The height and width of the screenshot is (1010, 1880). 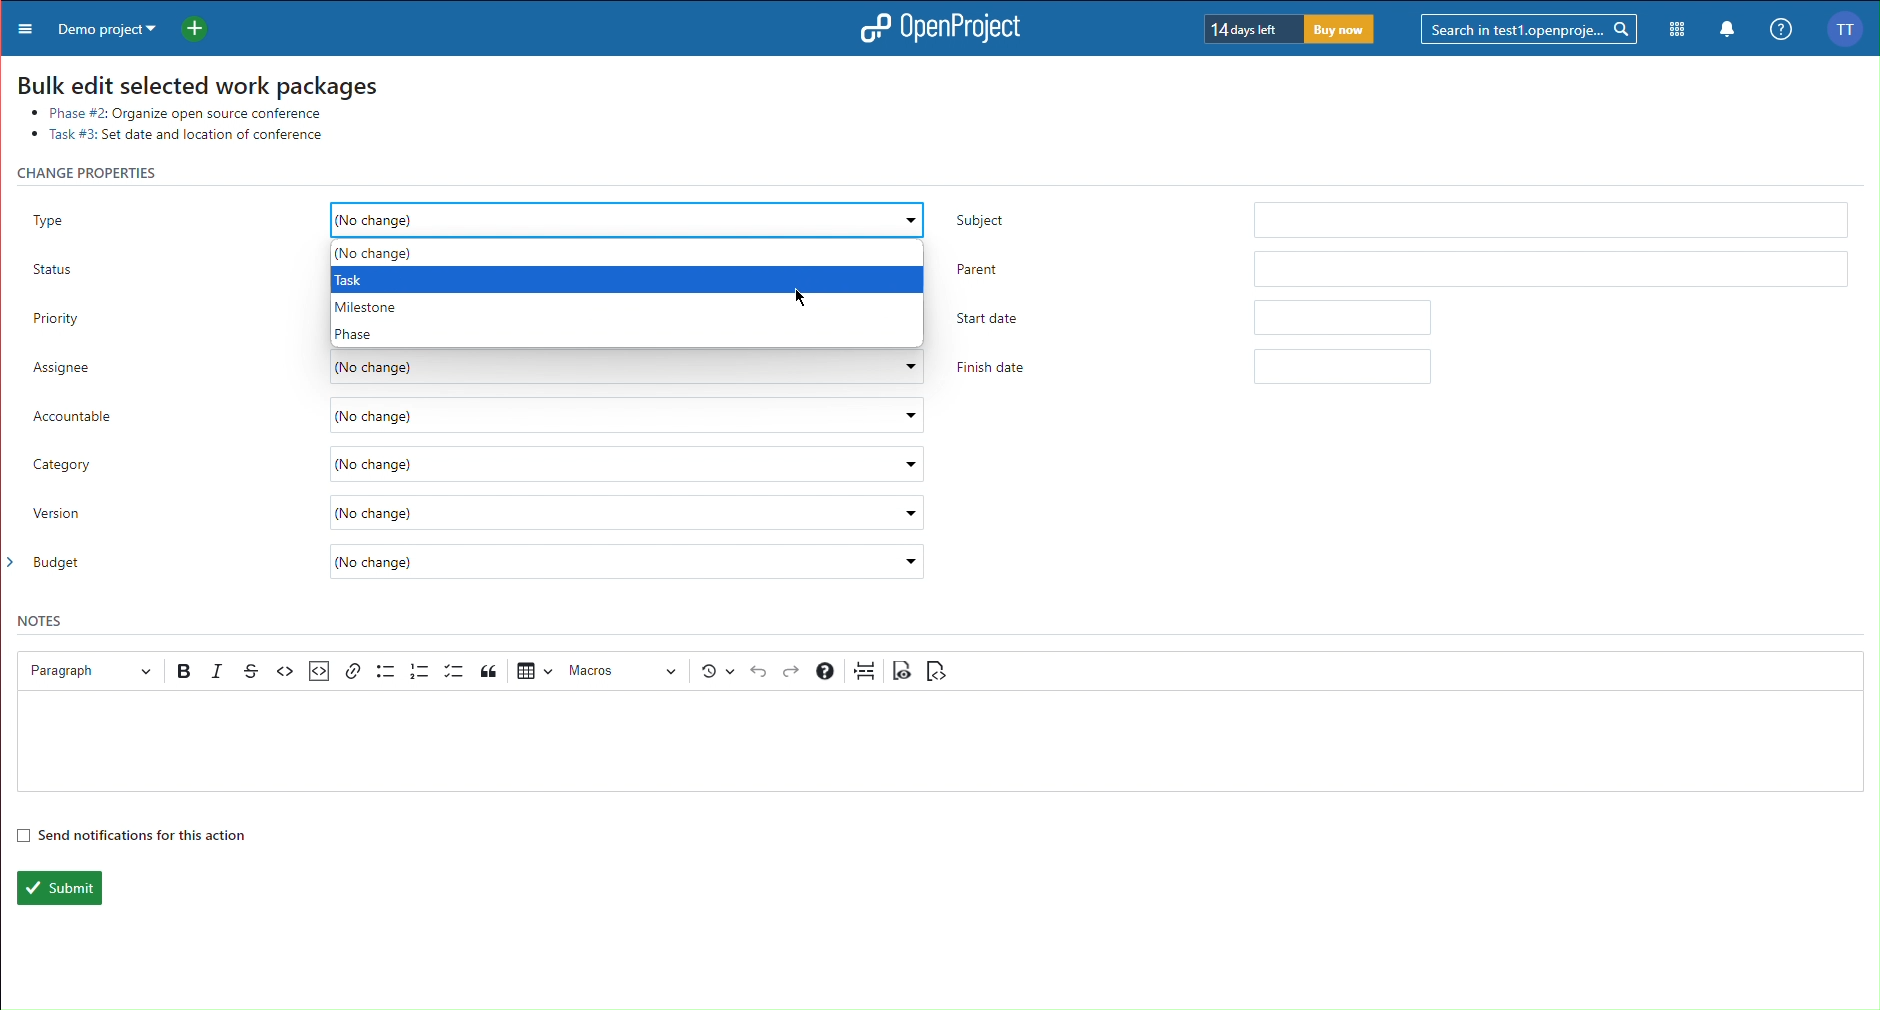 I want to click on Phase #2: Organize open source conference, so click(x=187, y=111).